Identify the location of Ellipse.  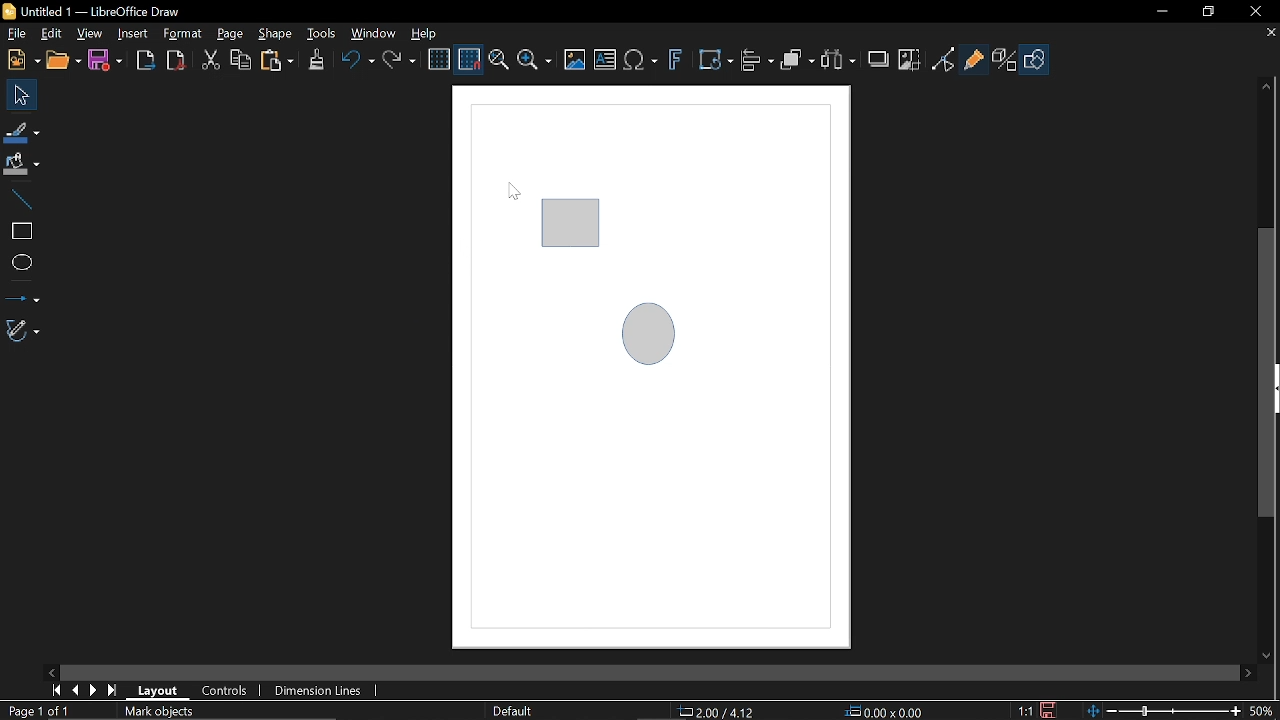
(19, 262).